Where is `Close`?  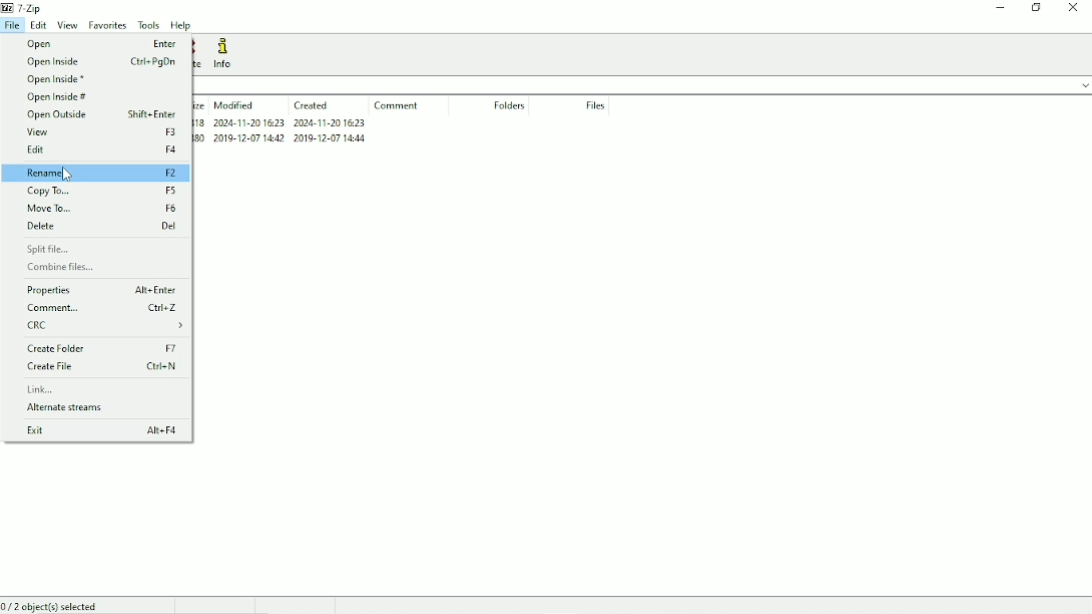
Close is located at coordinates (1074, 8).